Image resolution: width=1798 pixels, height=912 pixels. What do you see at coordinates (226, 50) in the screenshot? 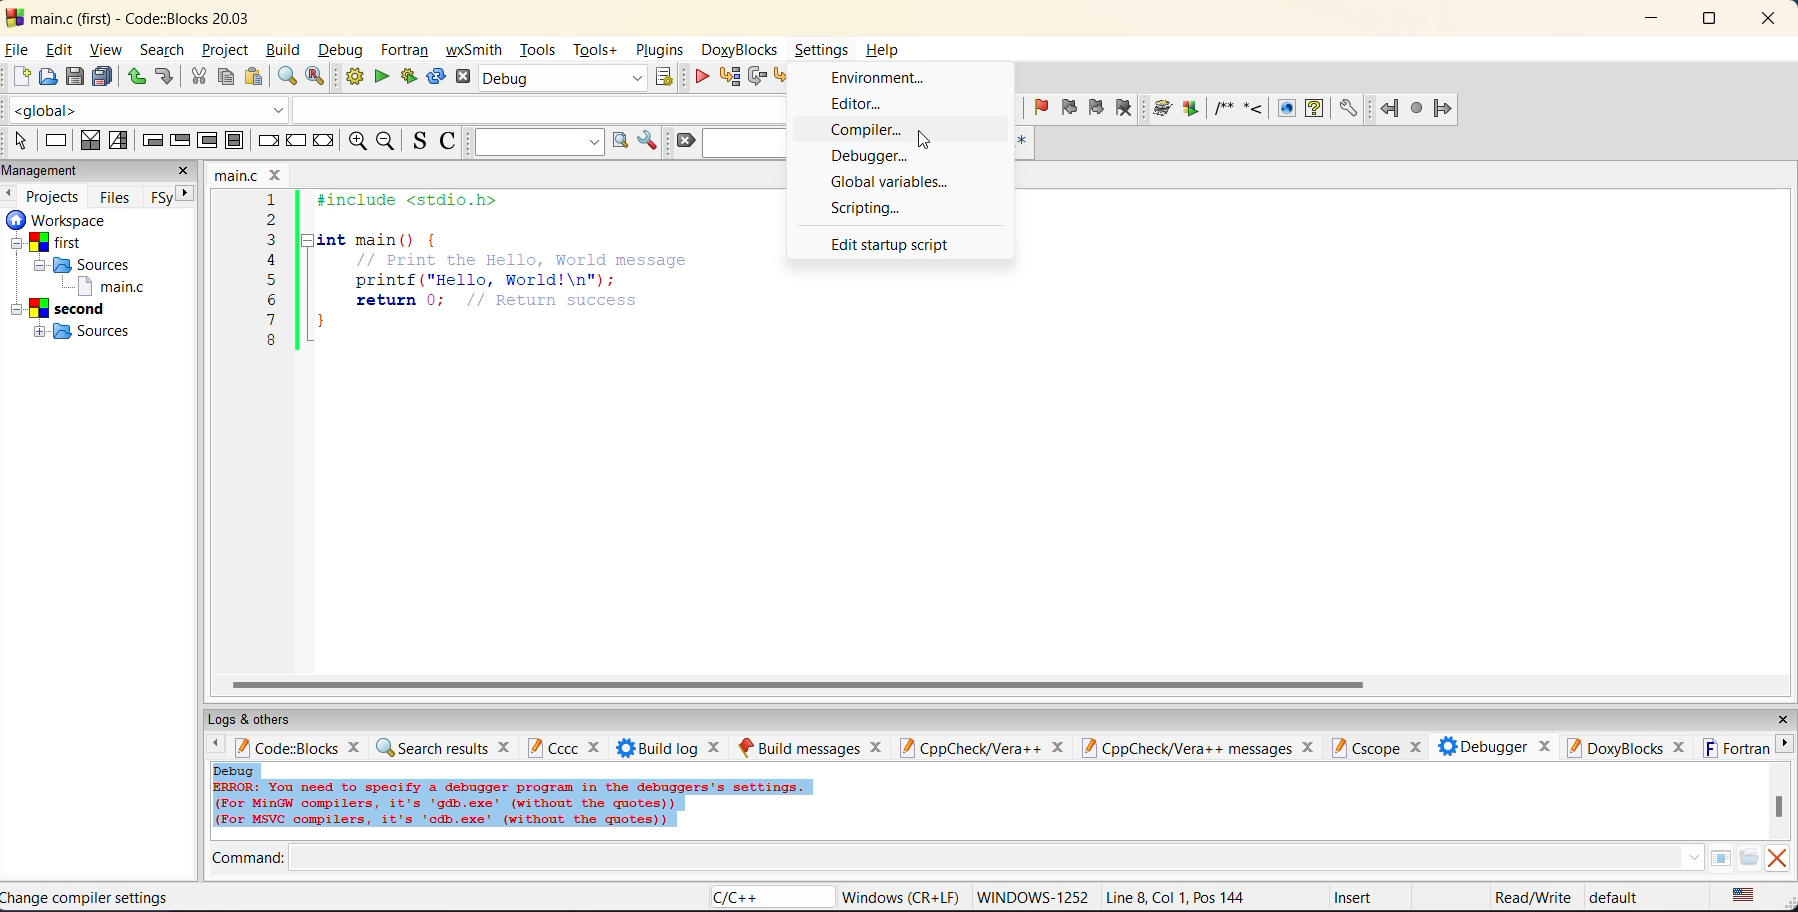
I see `project` at bounding box center [226, 50].